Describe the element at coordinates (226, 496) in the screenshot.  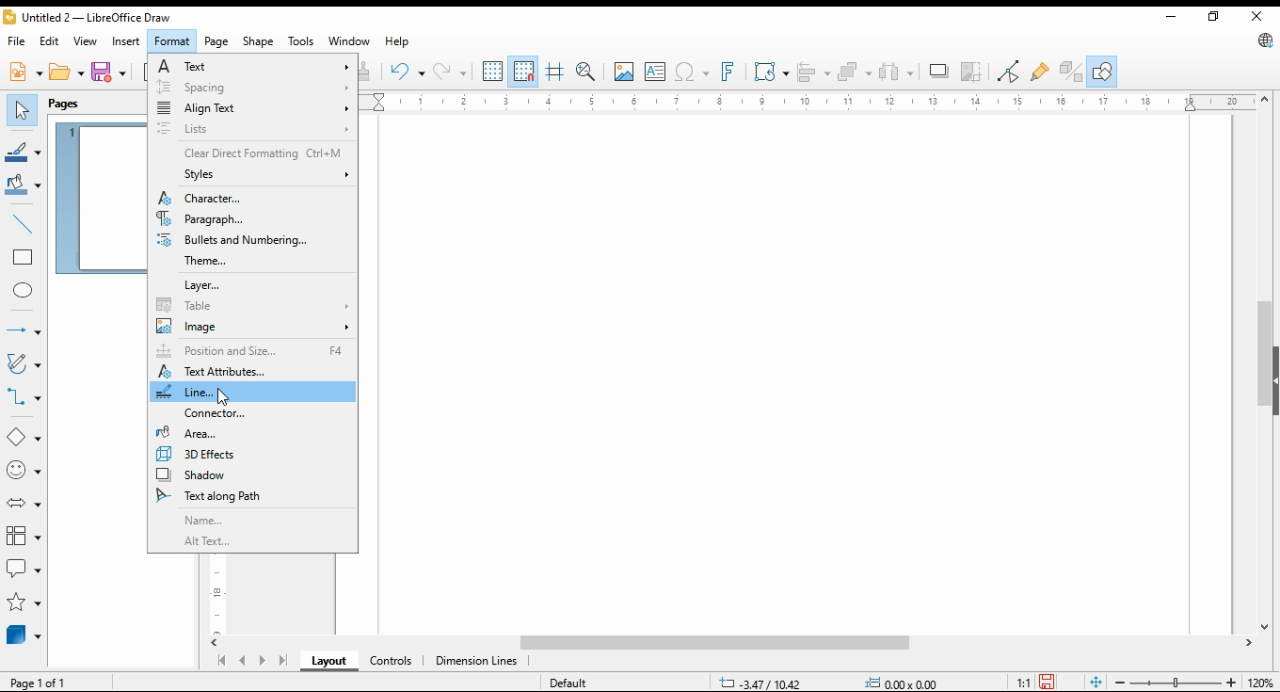
I see `text along path` at that location.